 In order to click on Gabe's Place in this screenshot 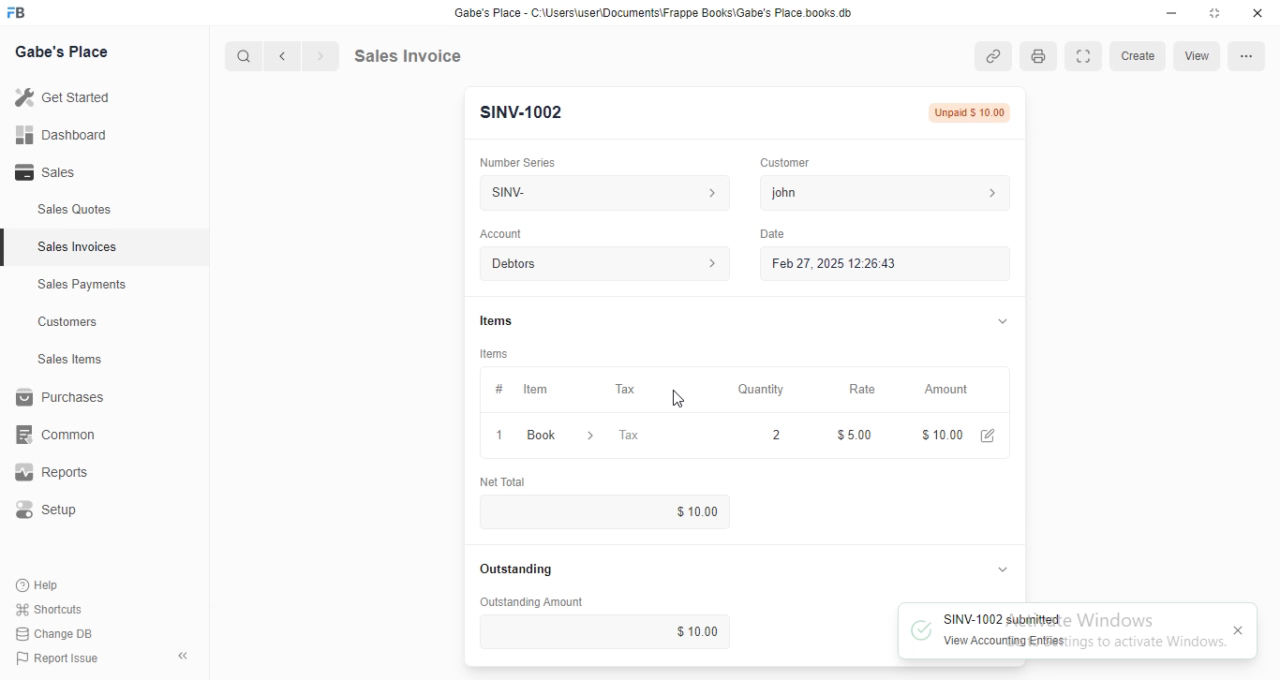, I will do `click(65, 52)`.